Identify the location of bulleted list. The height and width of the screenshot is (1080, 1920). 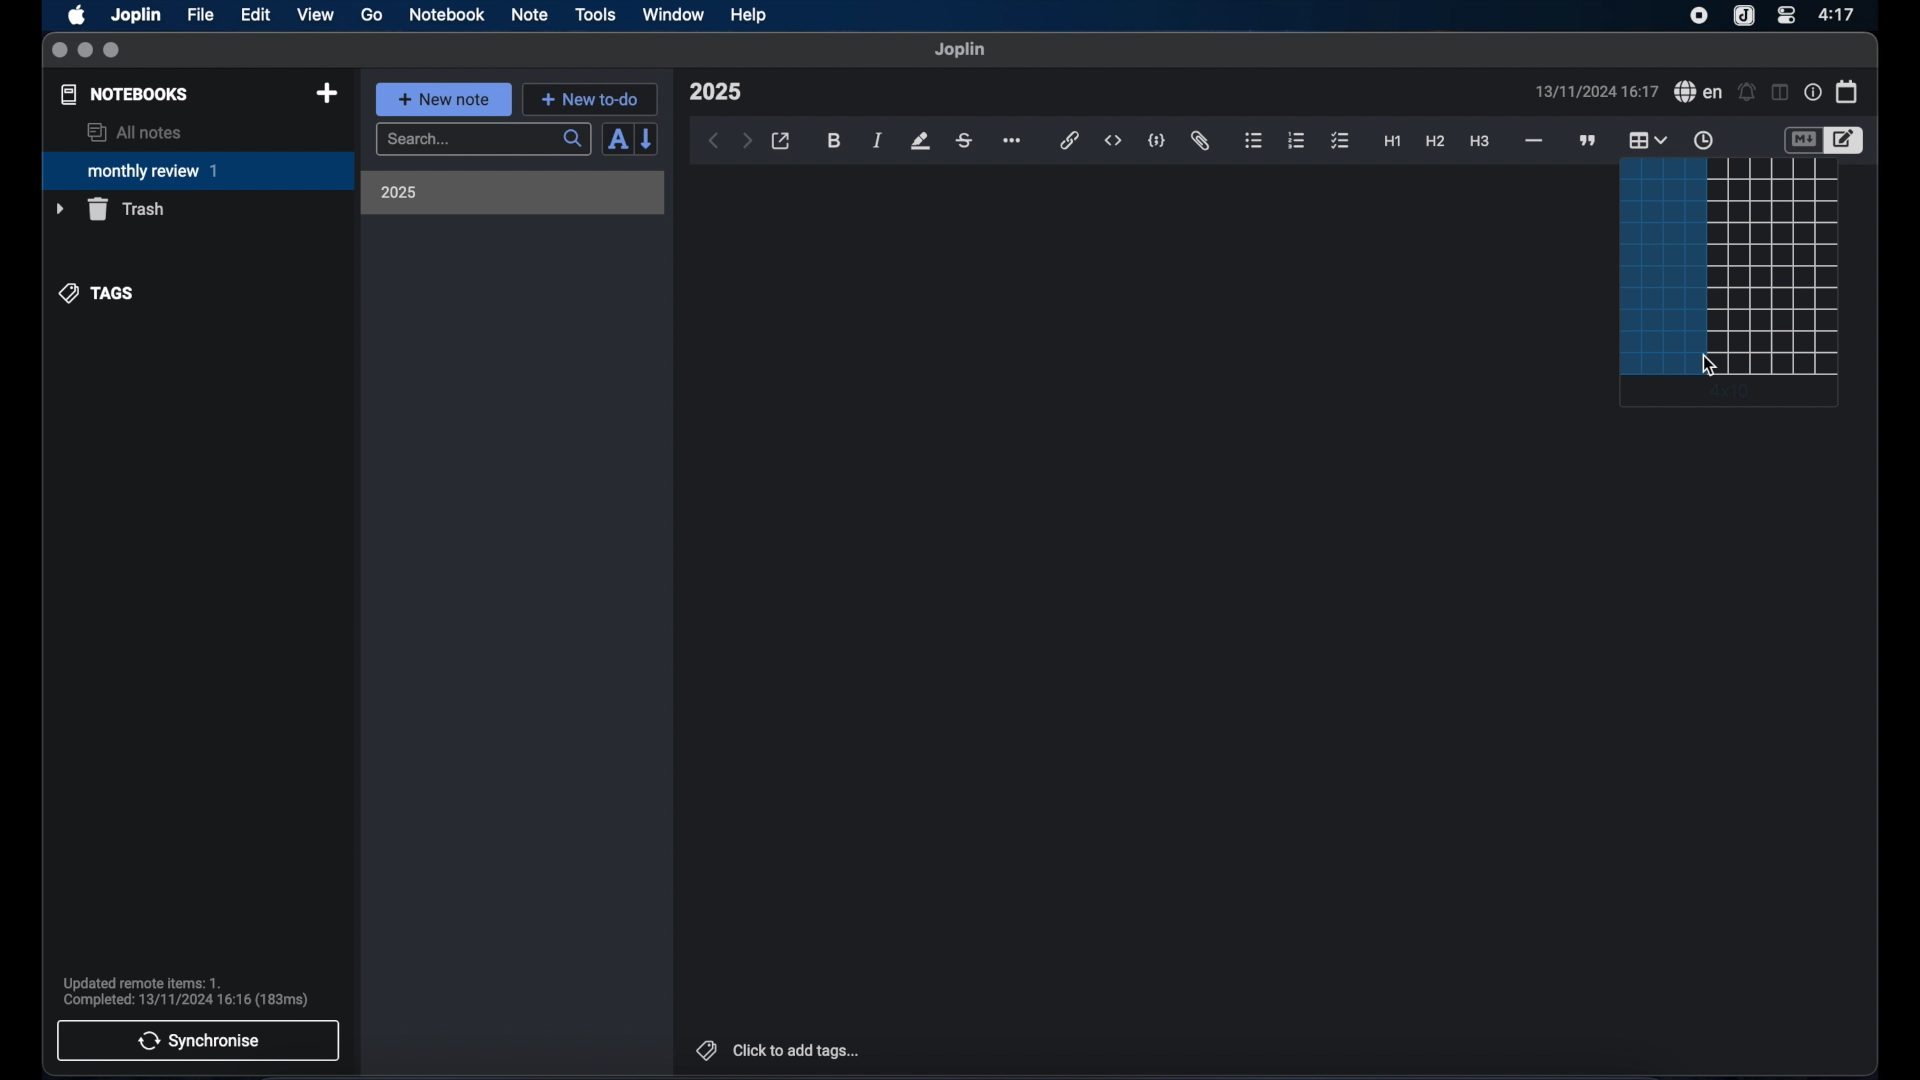
(1253, 141).